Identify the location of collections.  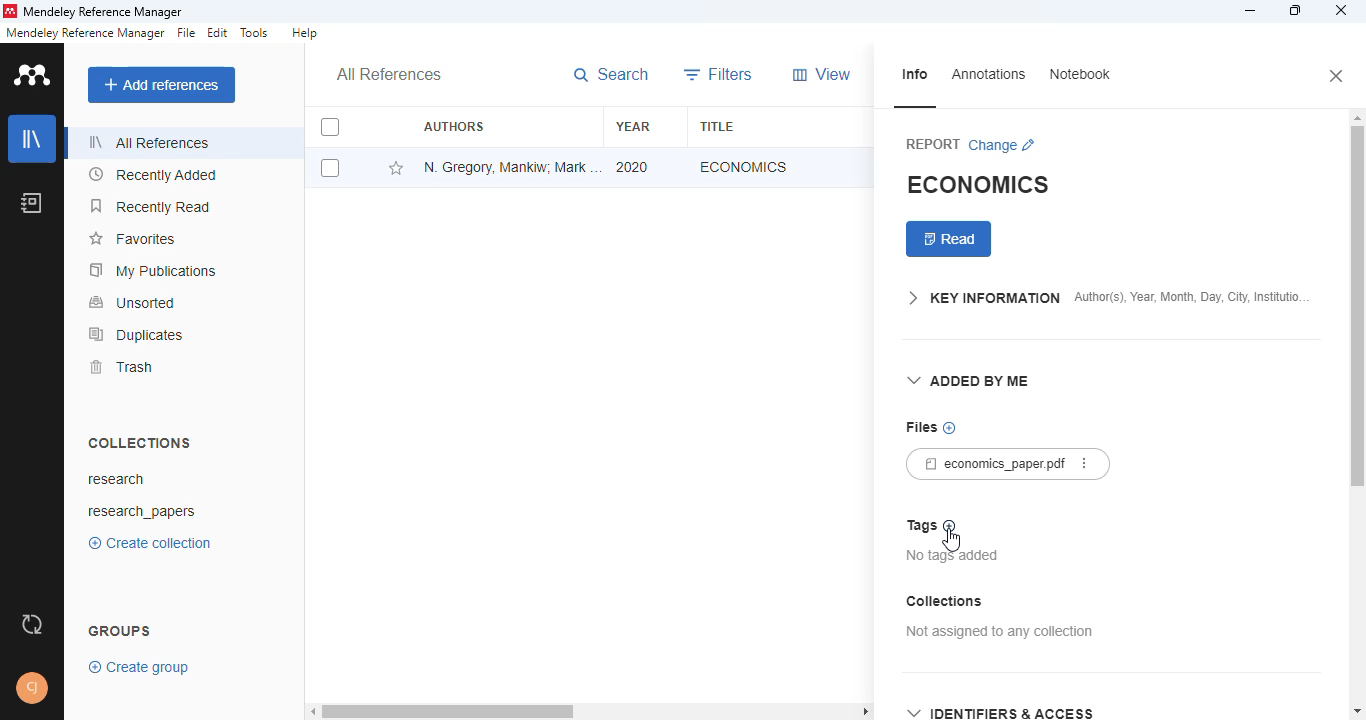
(947, 600).